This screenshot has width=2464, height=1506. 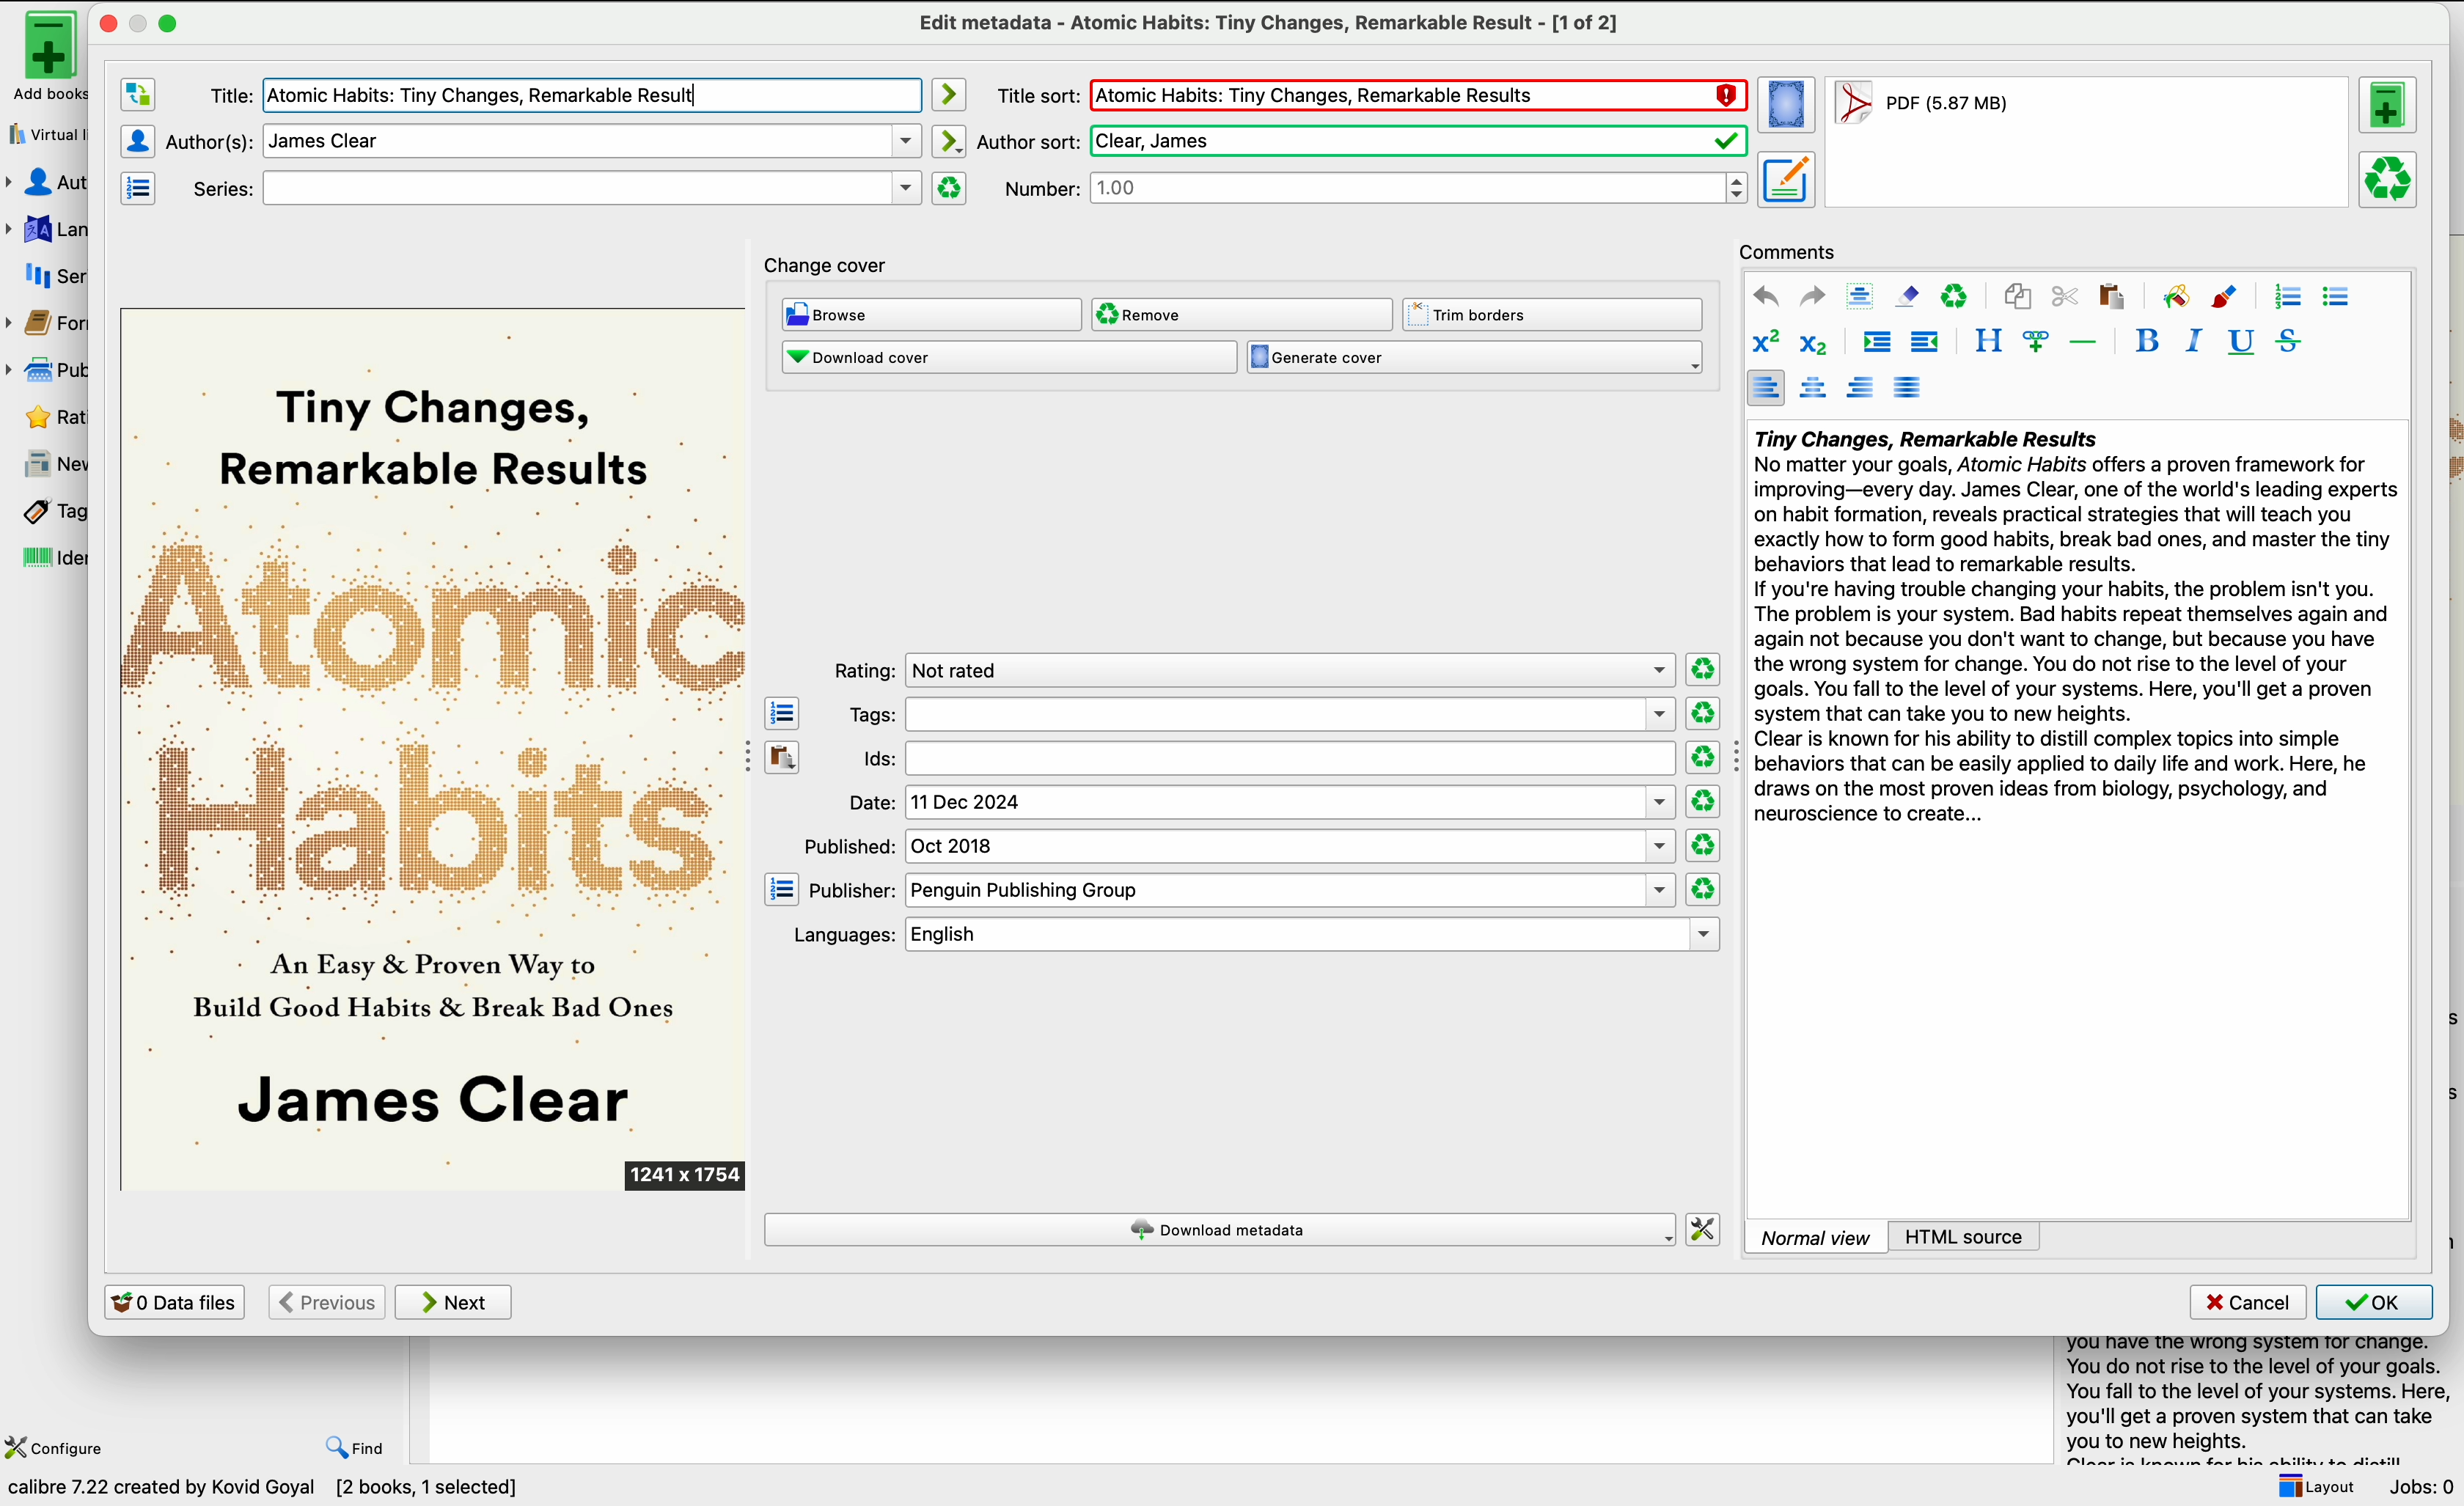 What do you see at coordinates (1956, 295) in the screenshot?
I see `clear` at bounding box center [1956, 295].